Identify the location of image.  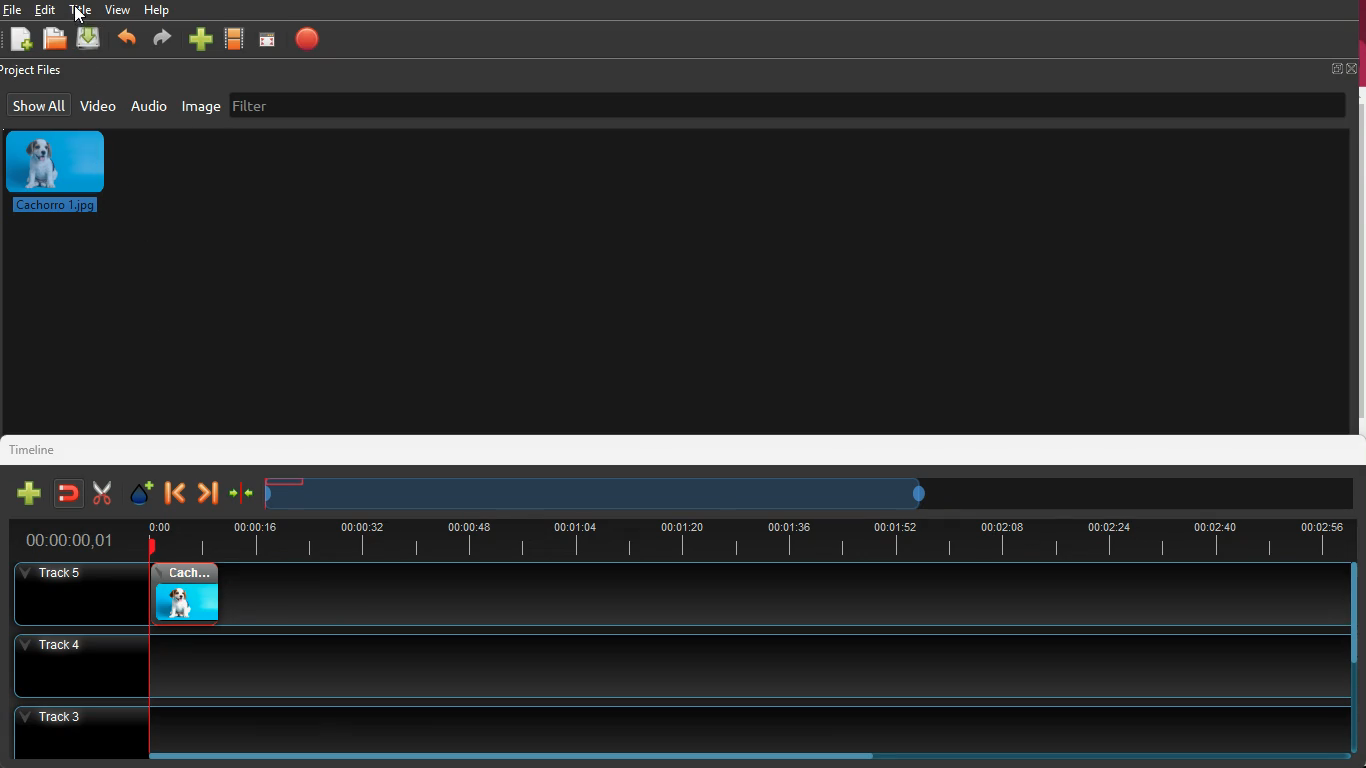
(182, 596).